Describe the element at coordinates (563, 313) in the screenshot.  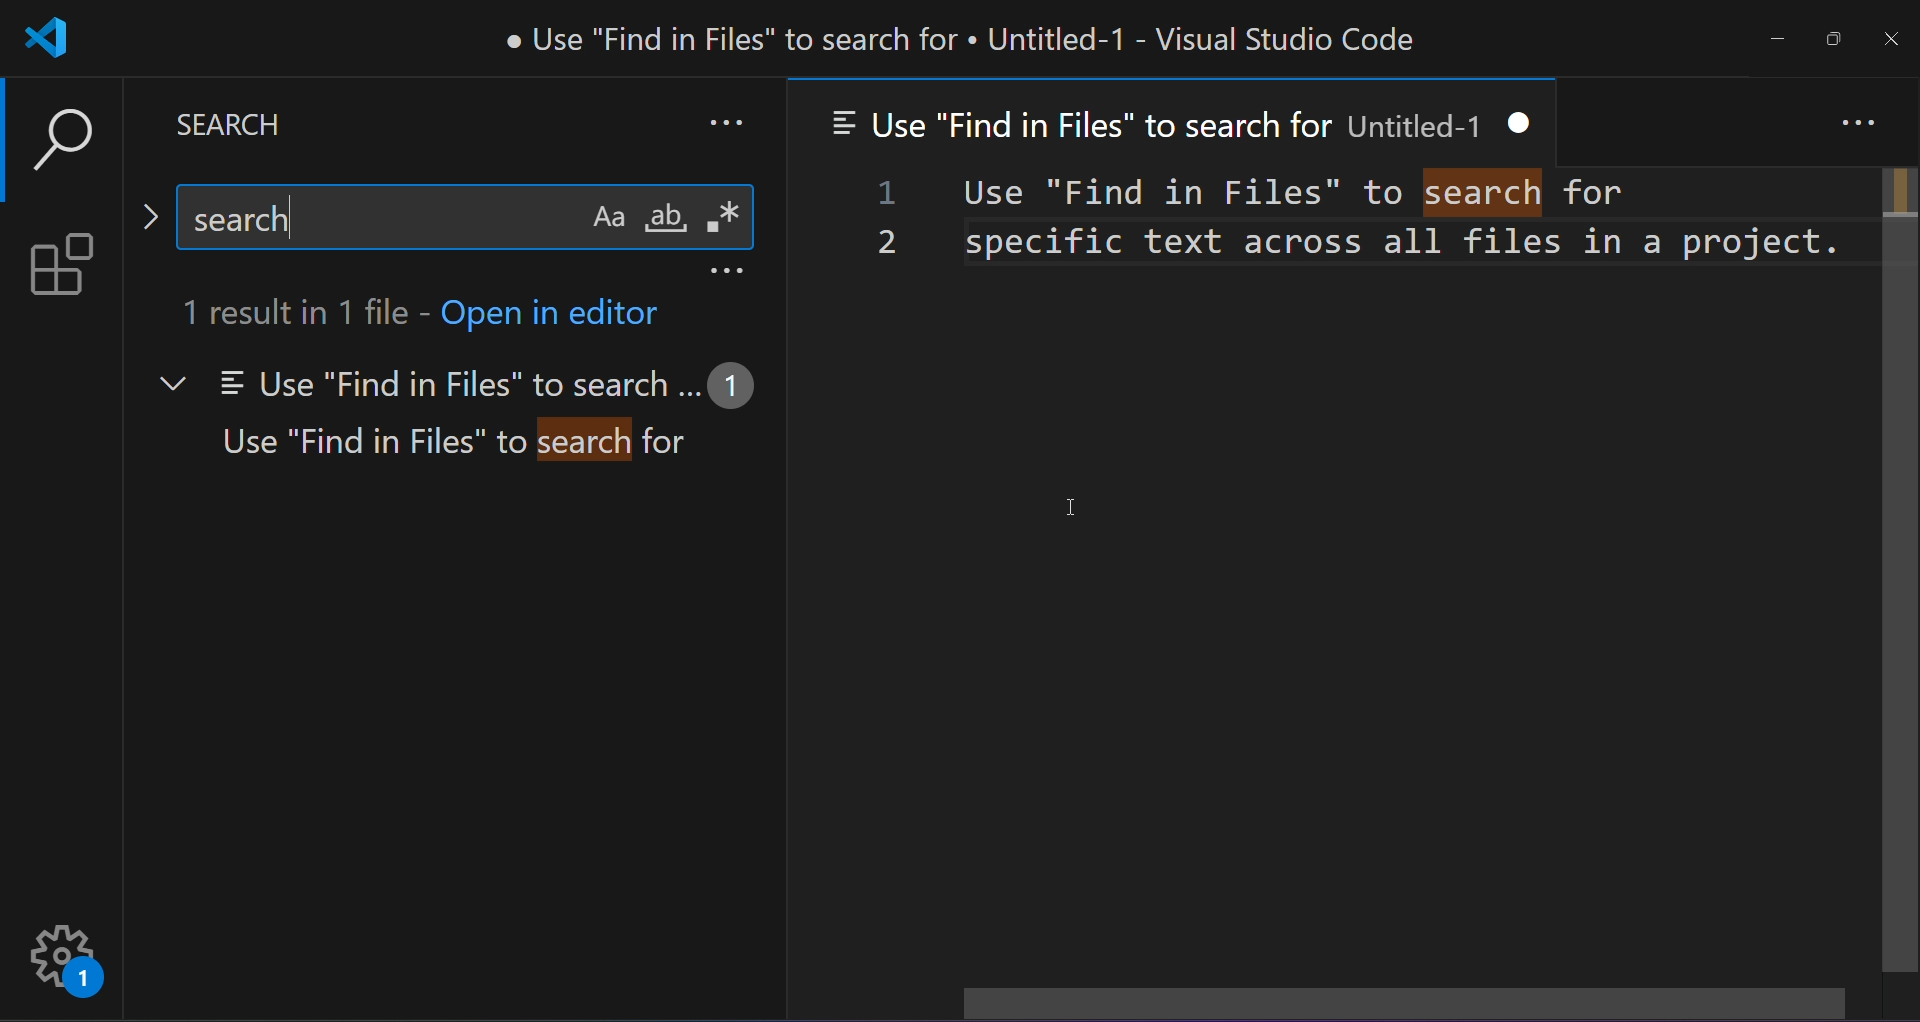
I see `open in editor` at that location.